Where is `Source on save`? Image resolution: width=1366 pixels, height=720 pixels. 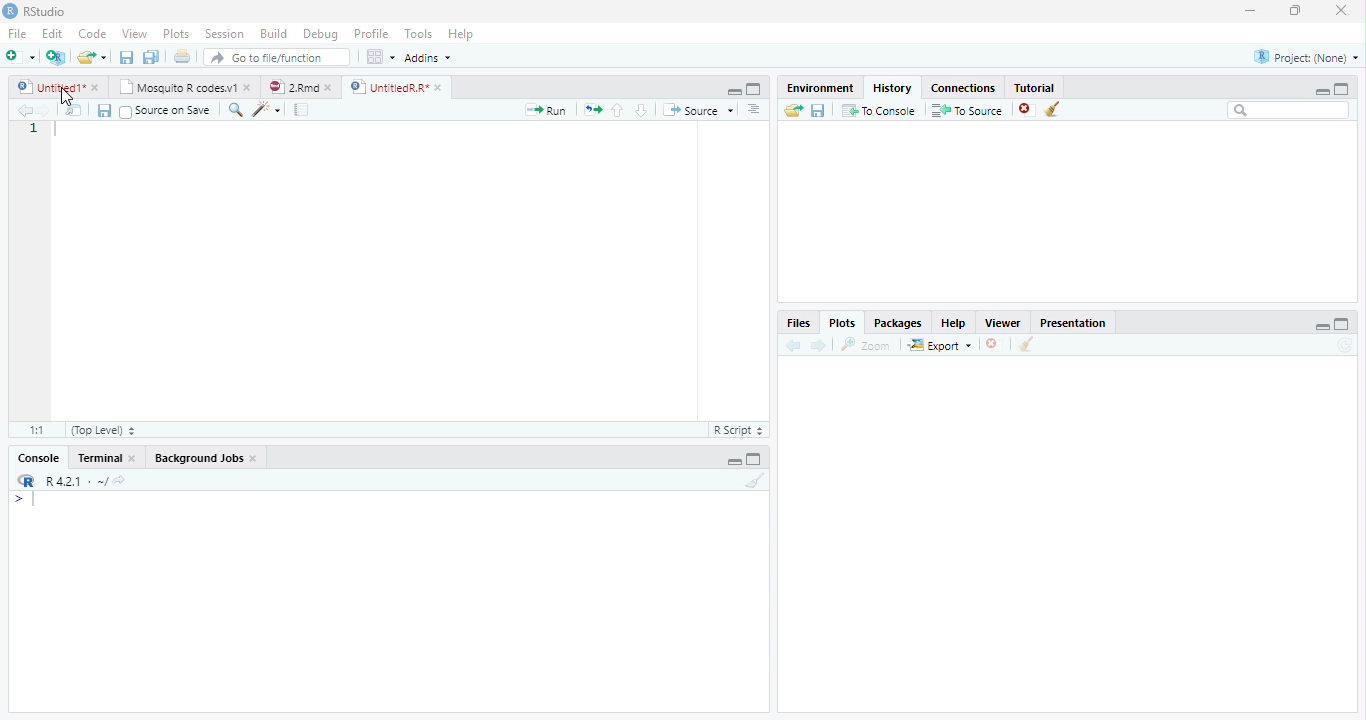 Source on save is located at coordinates (167, 112).